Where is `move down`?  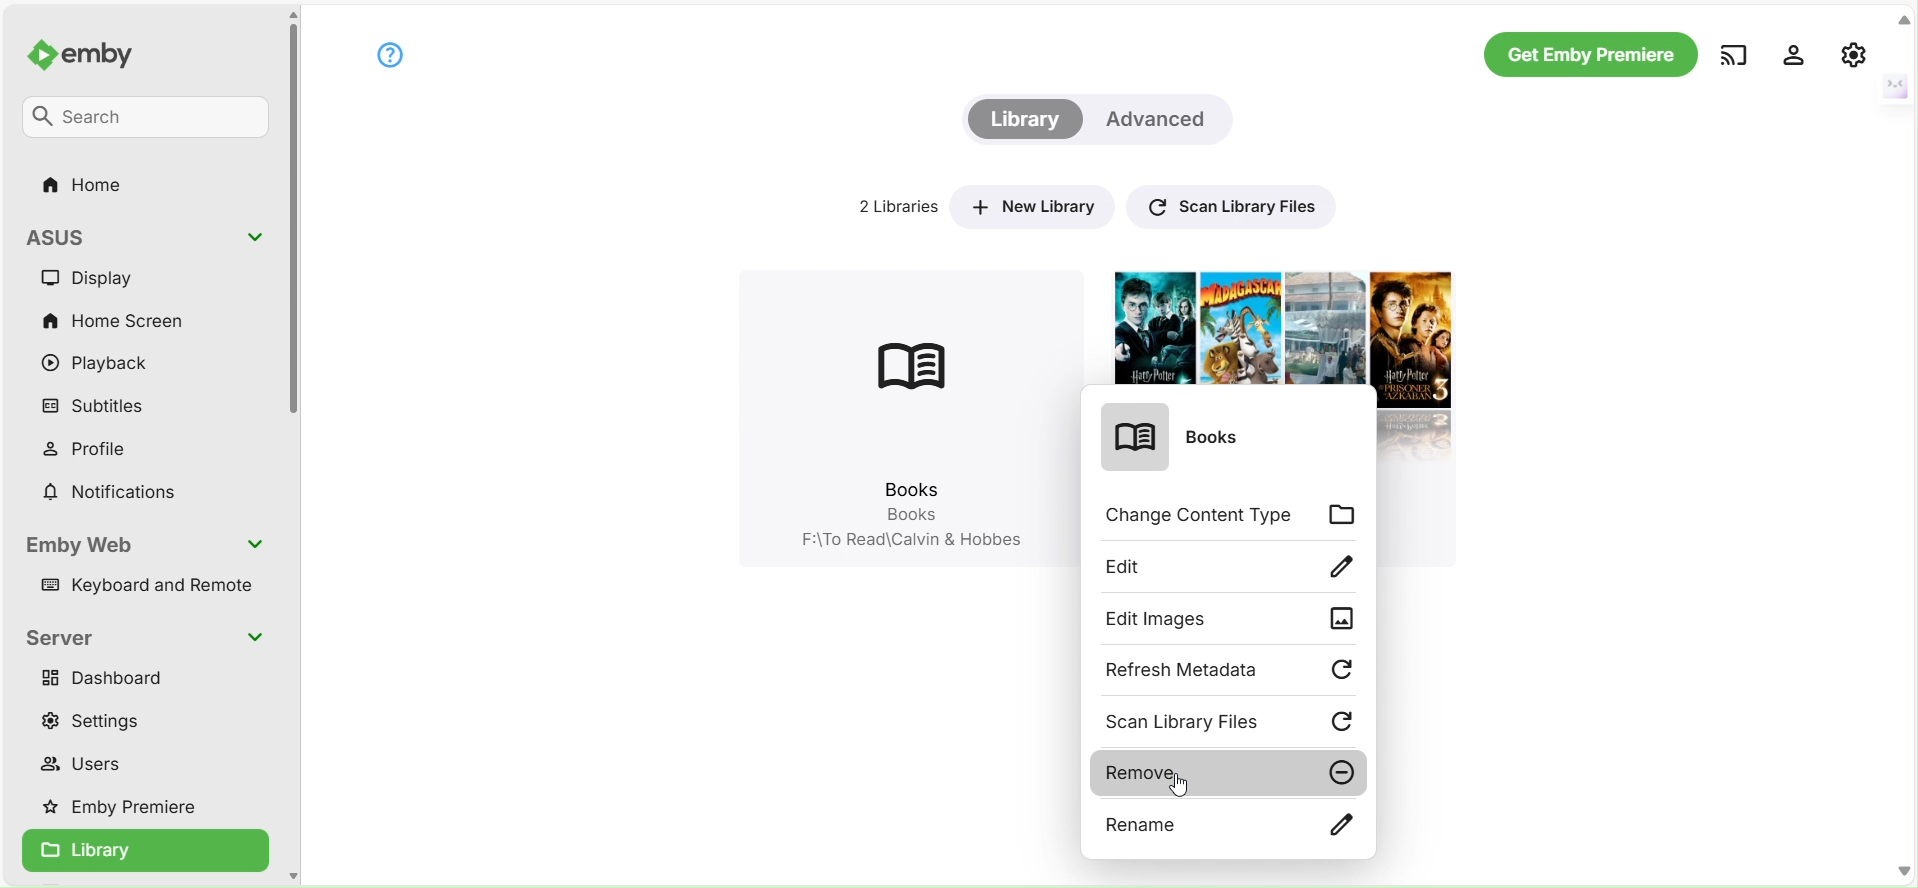 move down is located at coordinates (1905, 870).